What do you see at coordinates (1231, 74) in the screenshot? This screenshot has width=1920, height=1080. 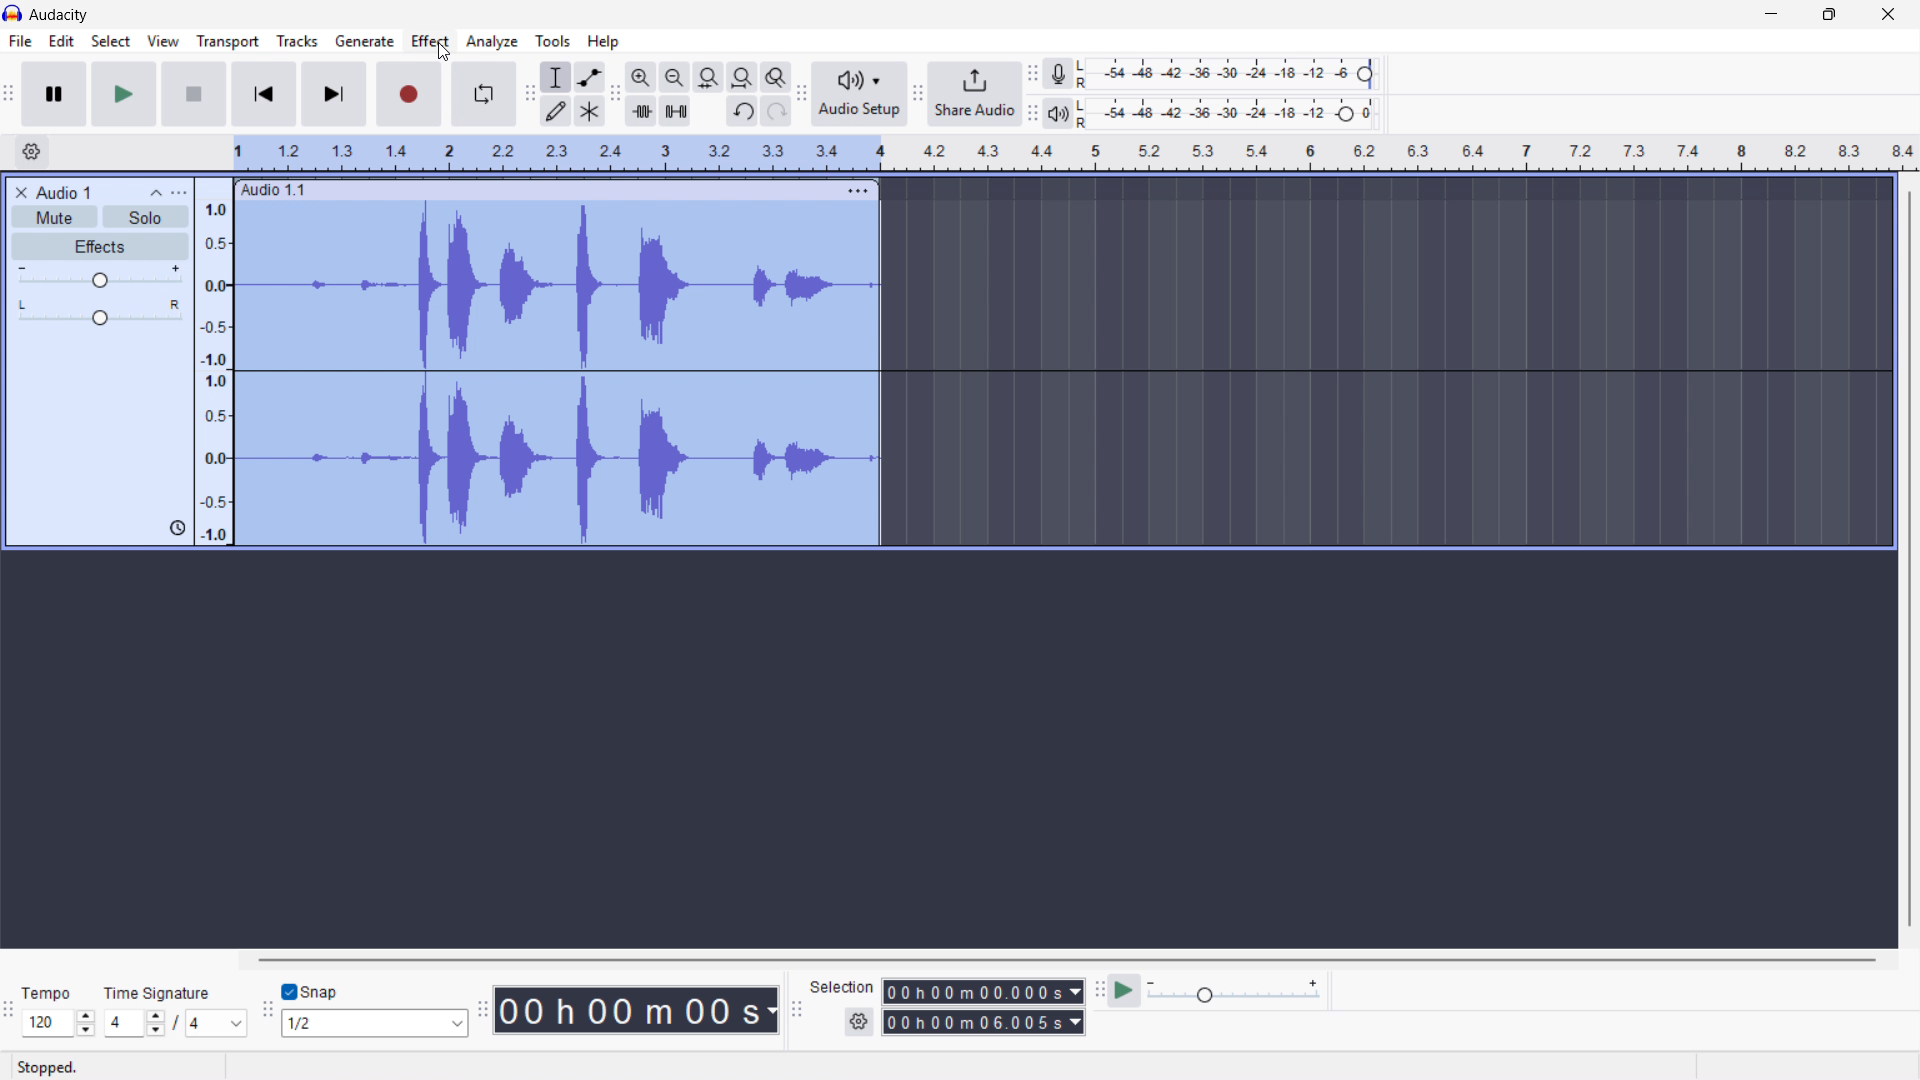 I see `Recording level` at bounding box center [1231, 74].